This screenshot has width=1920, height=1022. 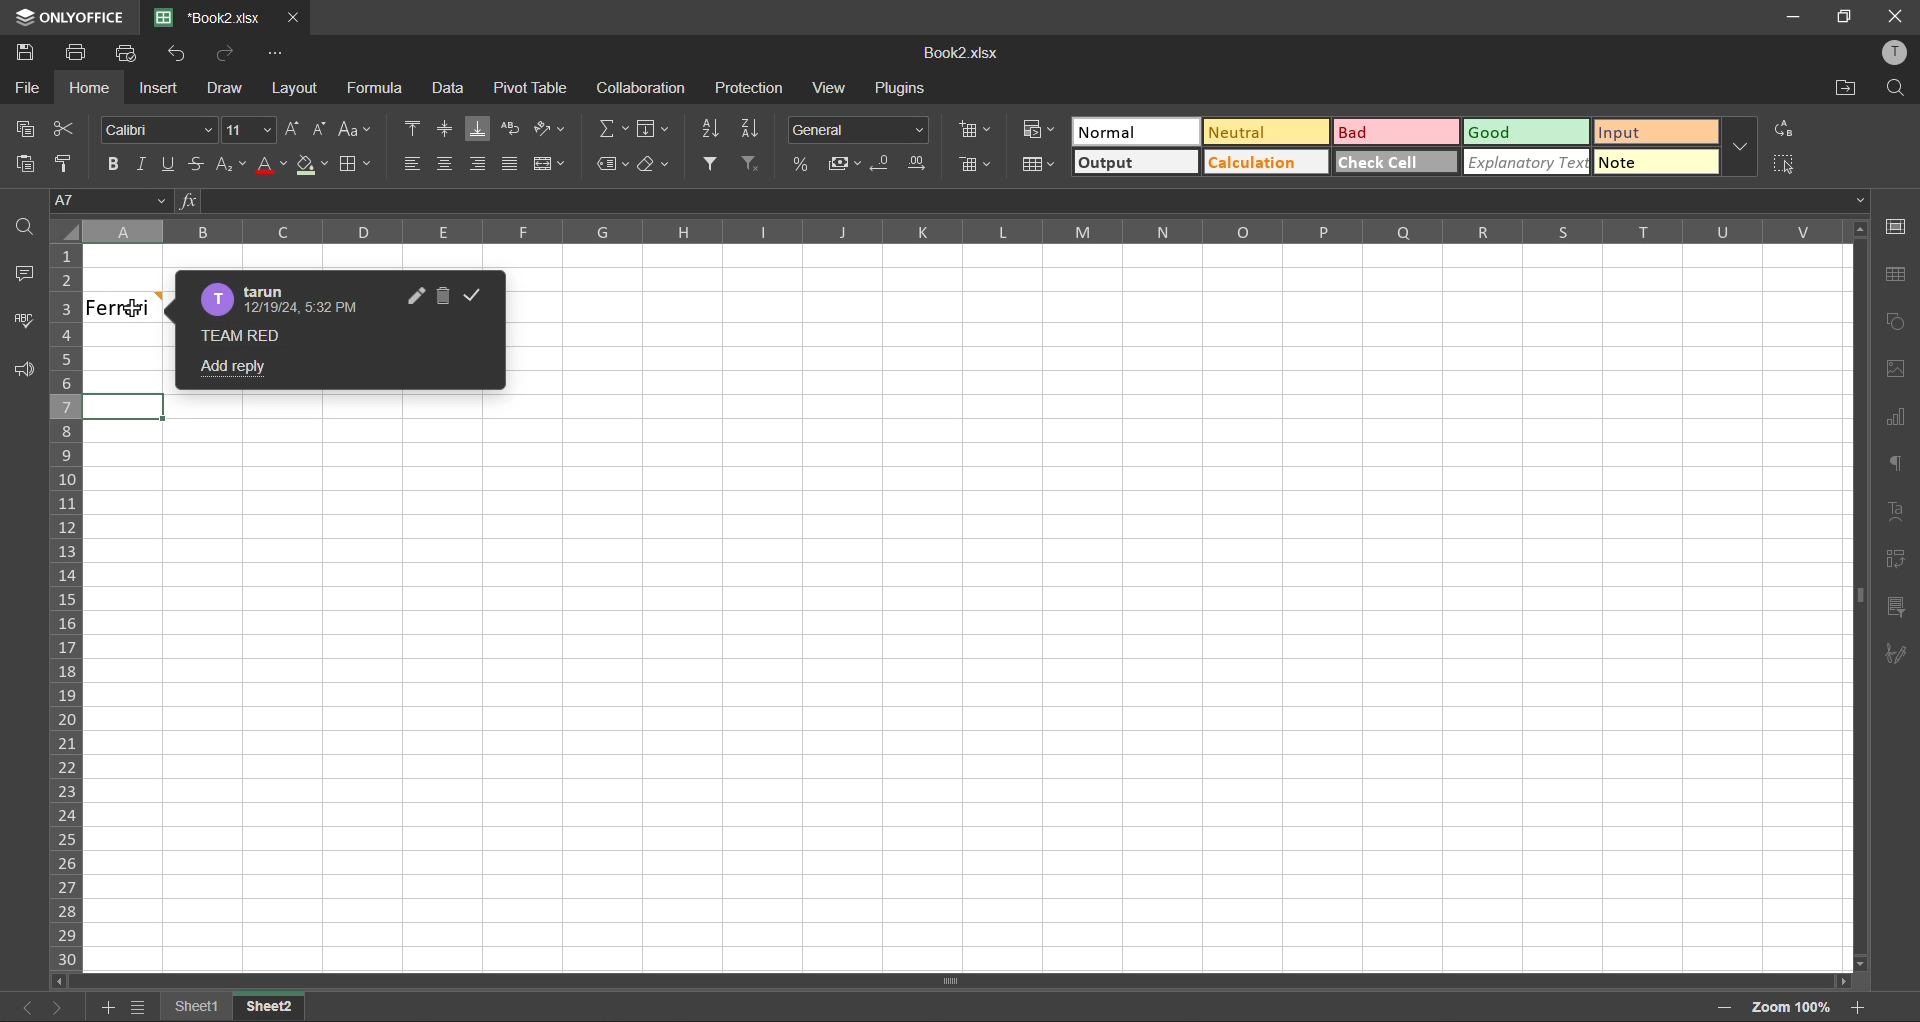 What do you see at coordinates (1530, 162) in the screenshot?
I see `explanatory text` at bounding box center [1530, 162].